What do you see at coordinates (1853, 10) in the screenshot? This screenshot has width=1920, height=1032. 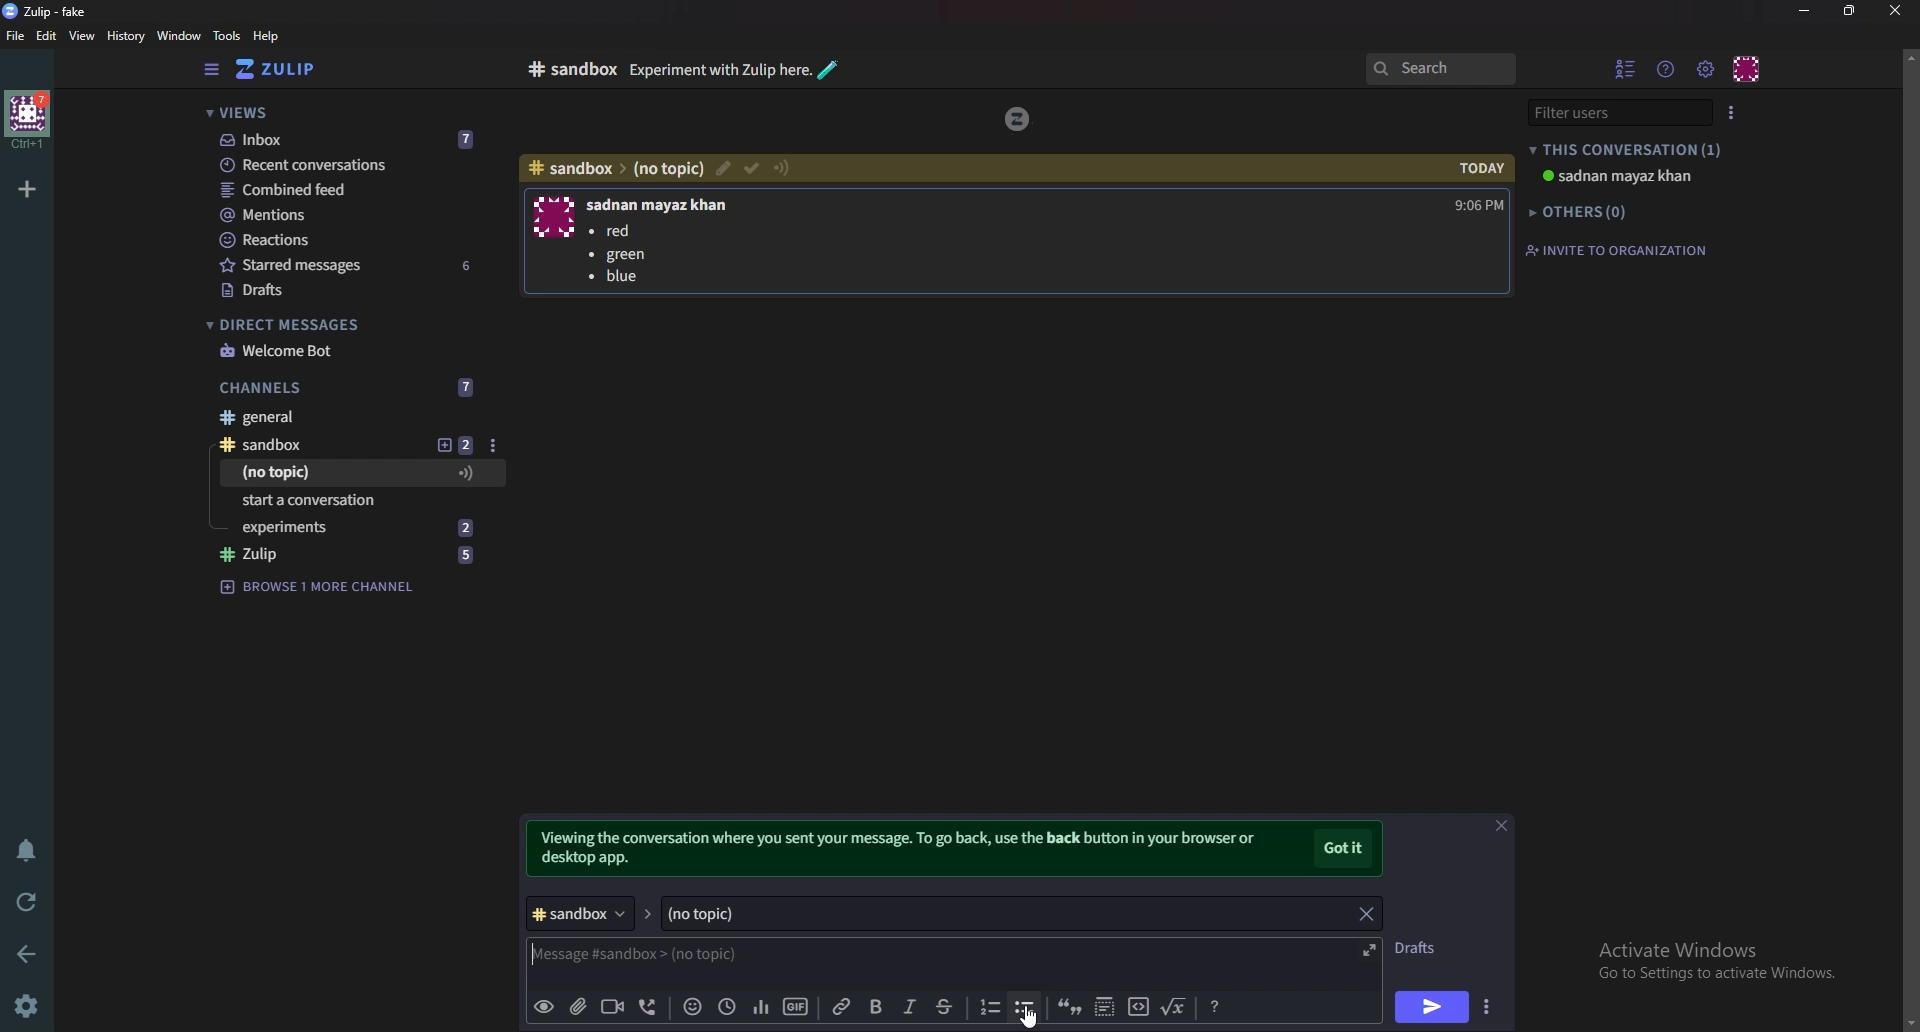 I see `Resize` at bounding box center [1853, 10].